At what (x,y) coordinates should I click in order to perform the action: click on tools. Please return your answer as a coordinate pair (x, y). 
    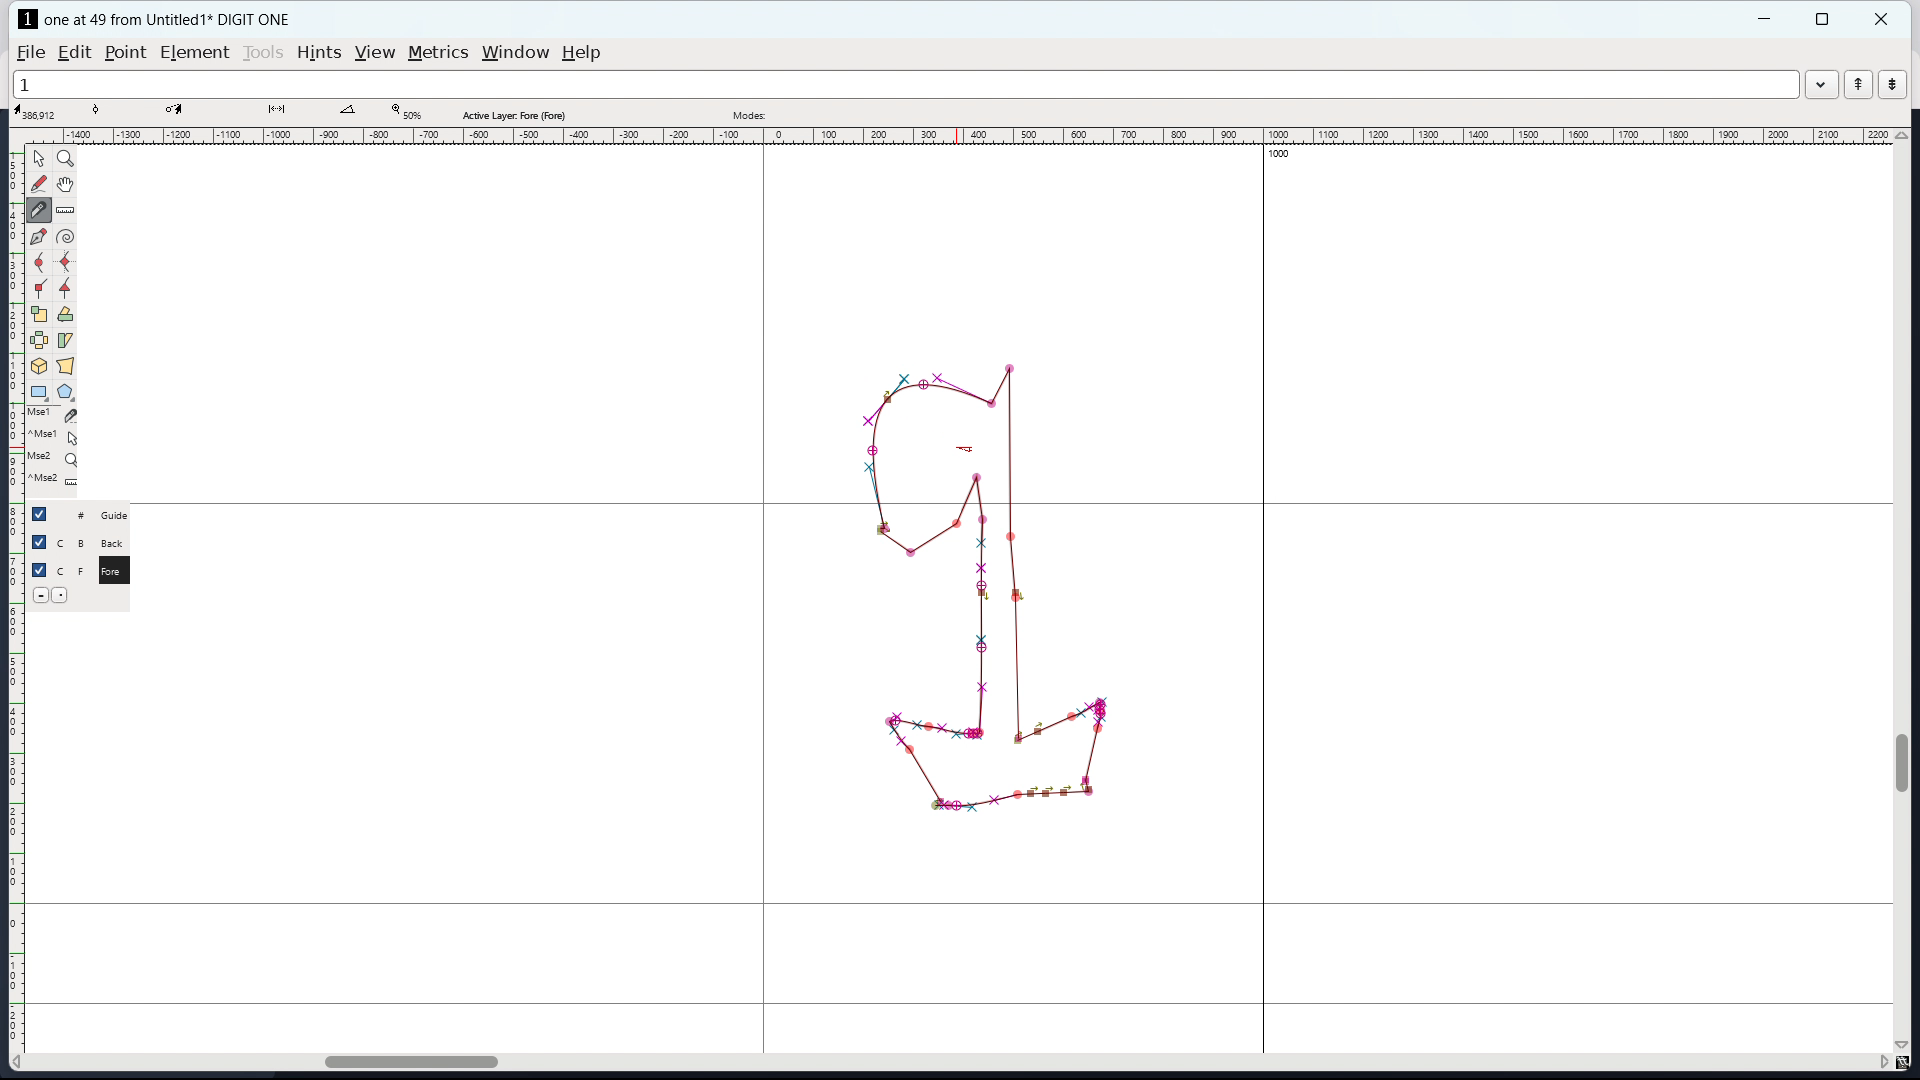
    Looking at the image, I should click on (263, 53).